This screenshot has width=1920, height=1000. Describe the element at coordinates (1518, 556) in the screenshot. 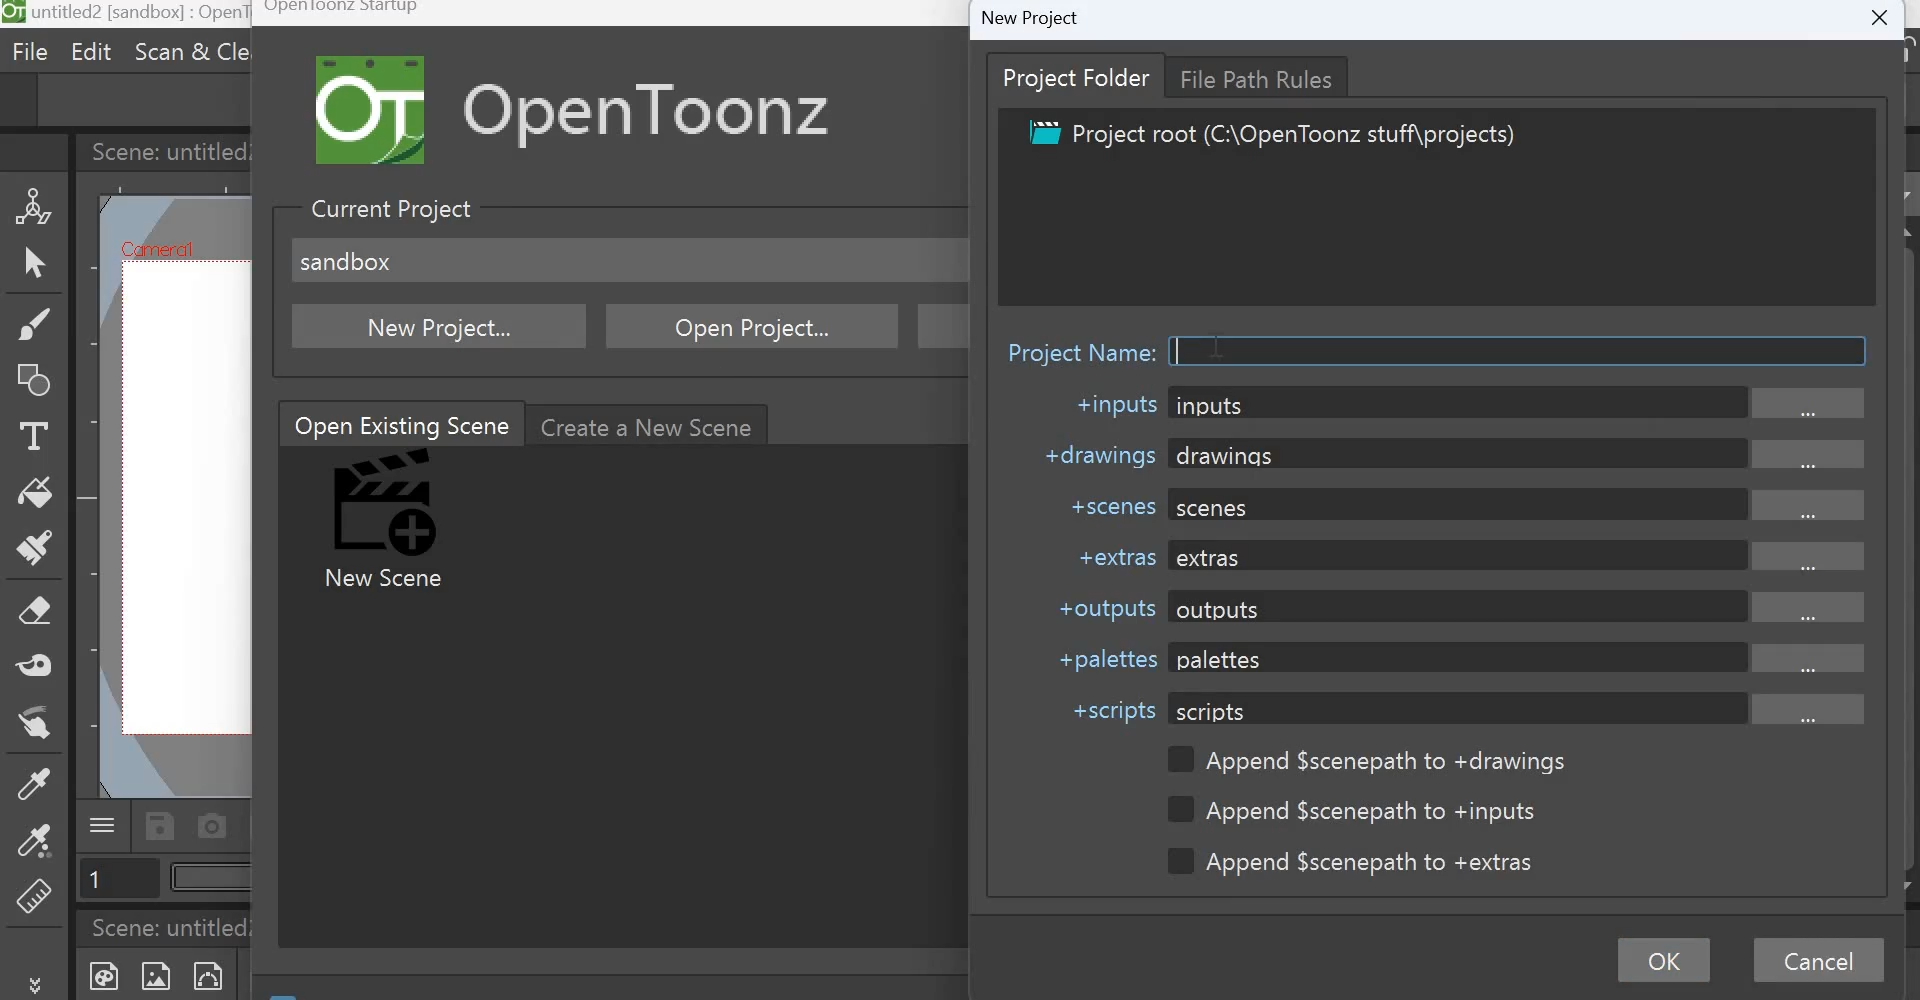

I see `extras` at that location.